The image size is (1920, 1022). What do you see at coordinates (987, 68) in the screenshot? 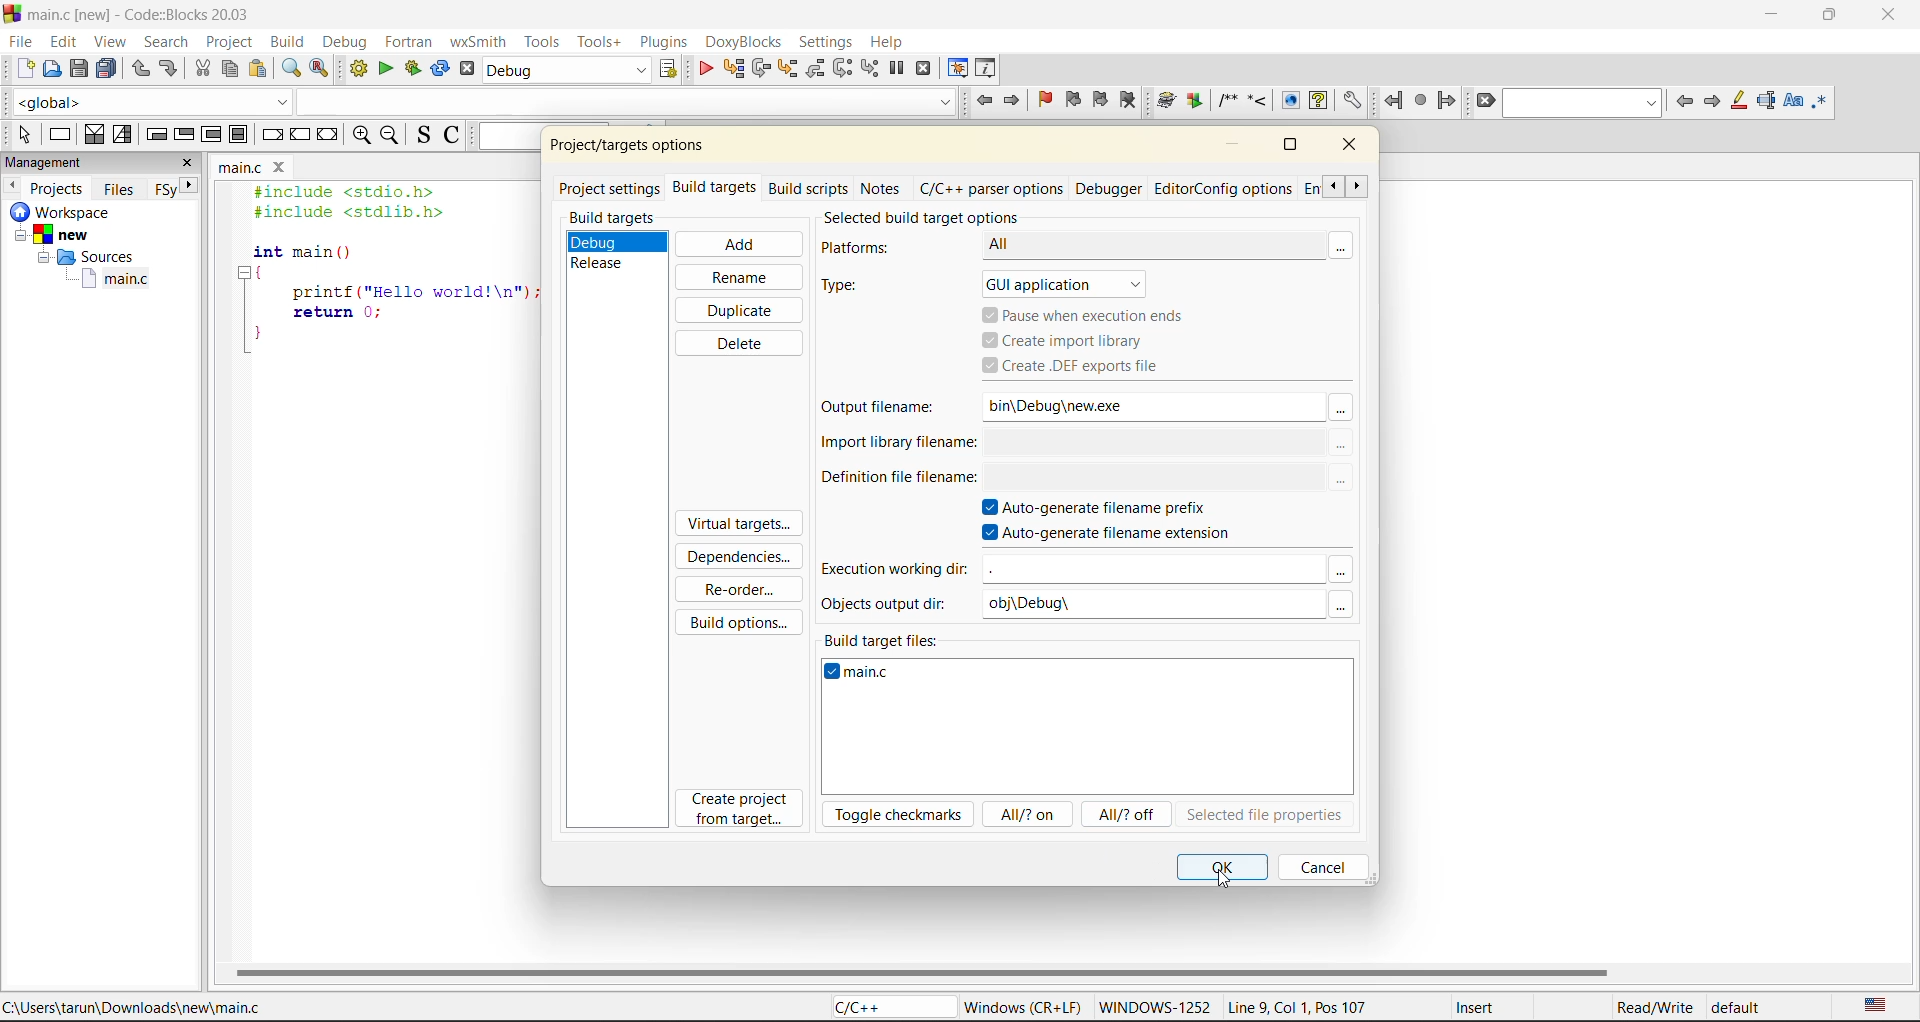
I see `various info` at bounding box center [987, 68].